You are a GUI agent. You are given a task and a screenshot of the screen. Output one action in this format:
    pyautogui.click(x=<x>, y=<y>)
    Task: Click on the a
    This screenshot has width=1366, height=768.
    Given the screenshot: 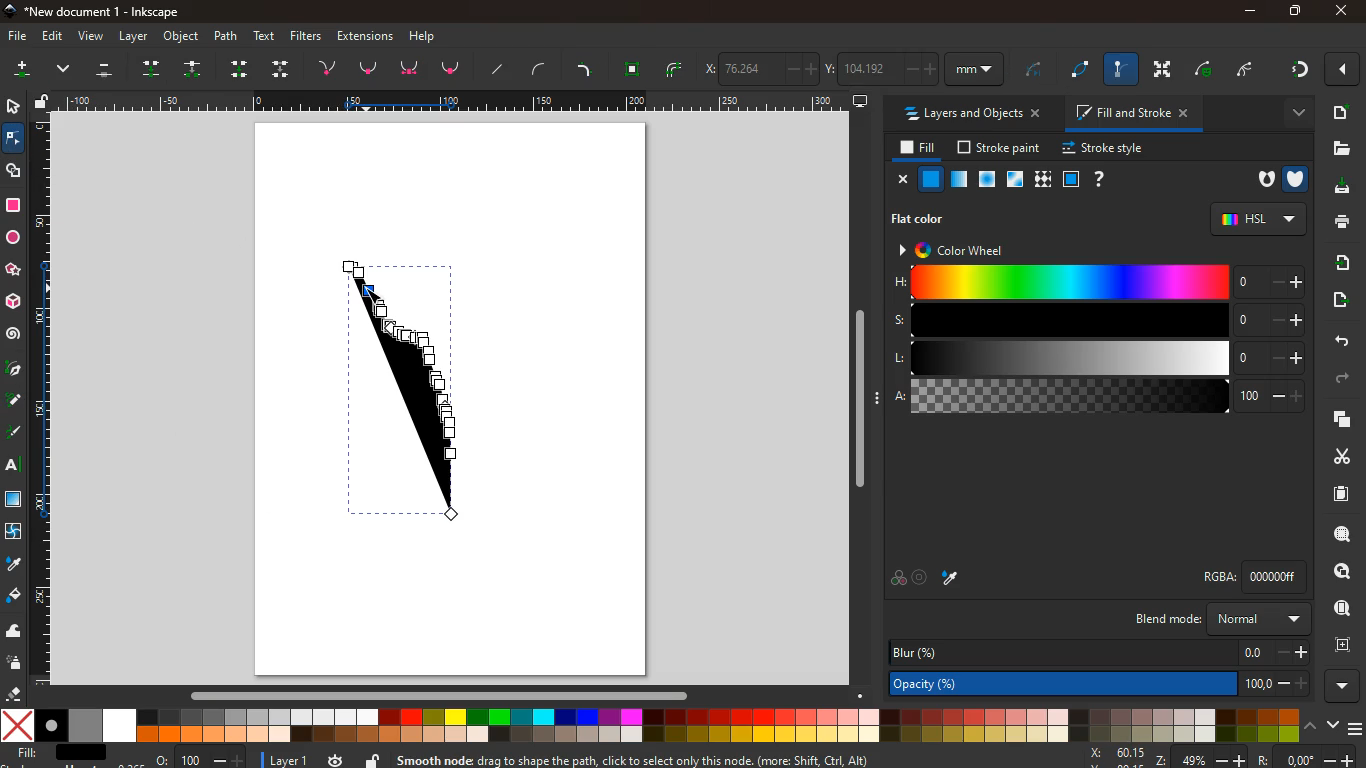 What is the action you would take?
    pyautogui.click(x=1099, y=397)
    